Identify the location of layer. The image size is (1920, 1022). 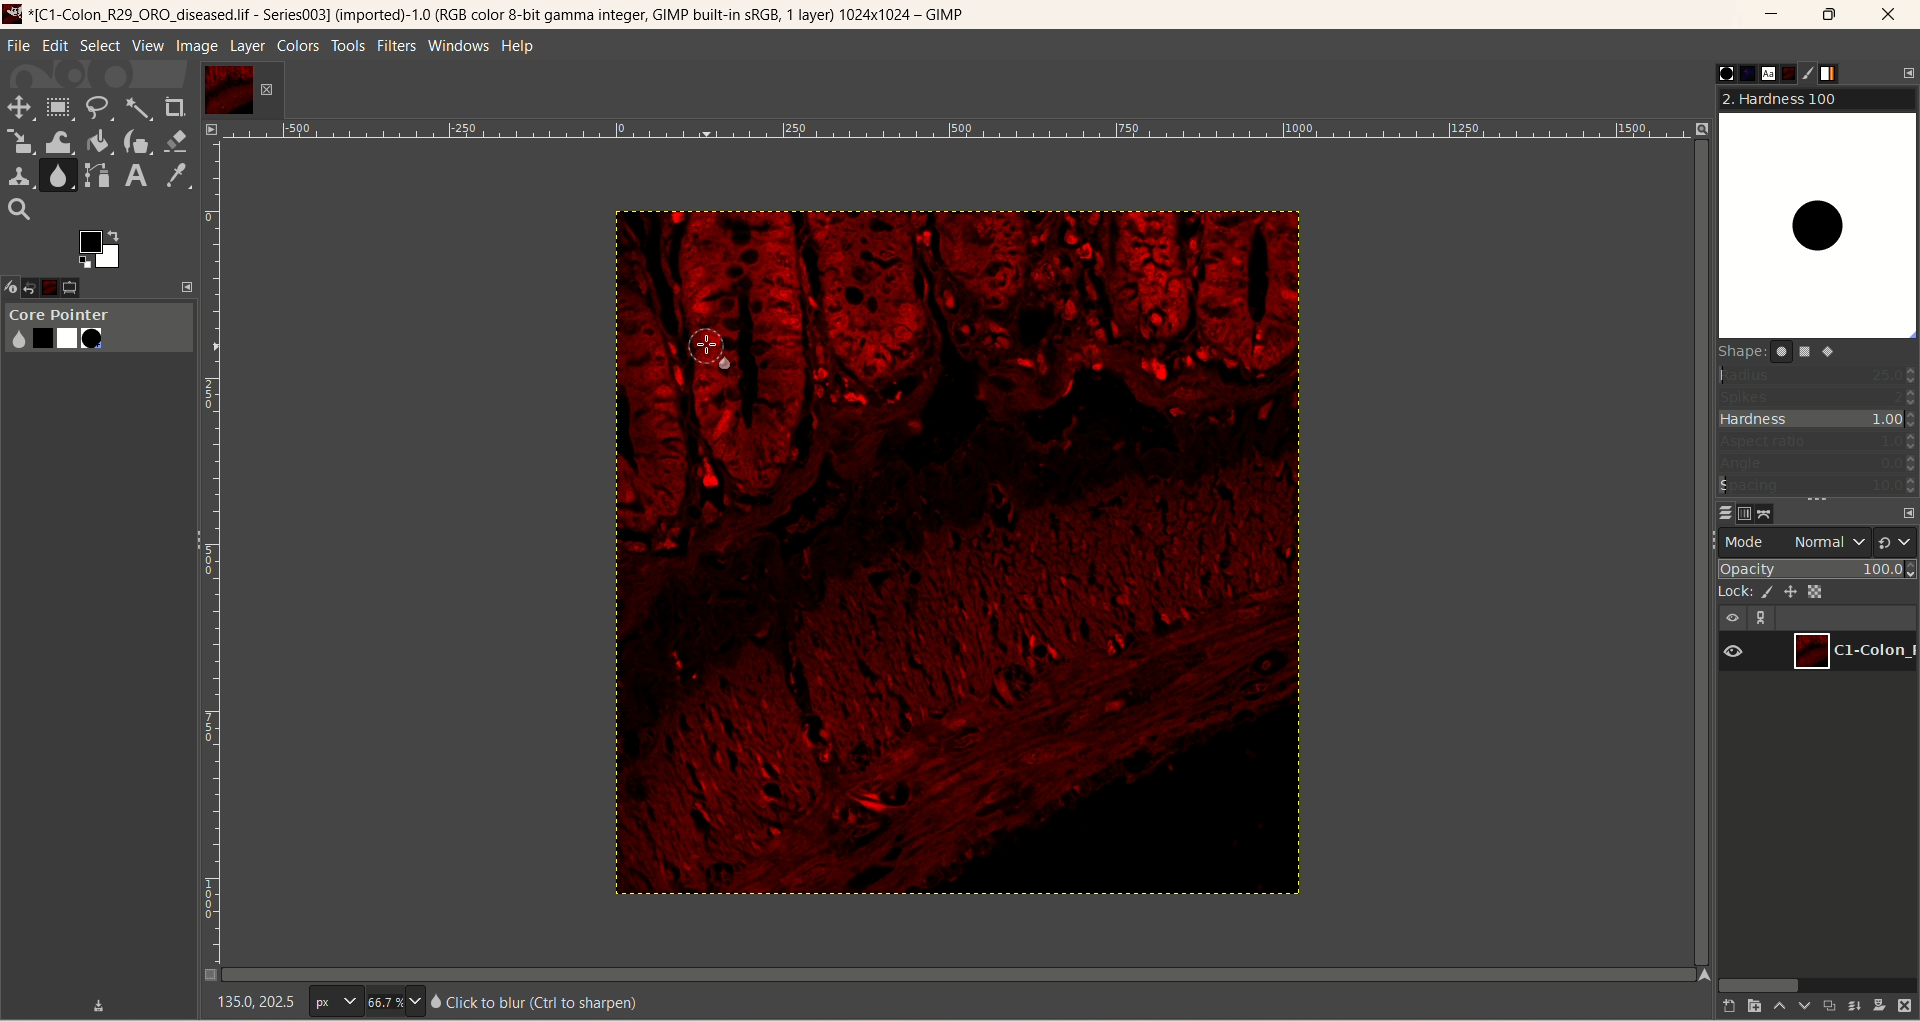
(246, 46).